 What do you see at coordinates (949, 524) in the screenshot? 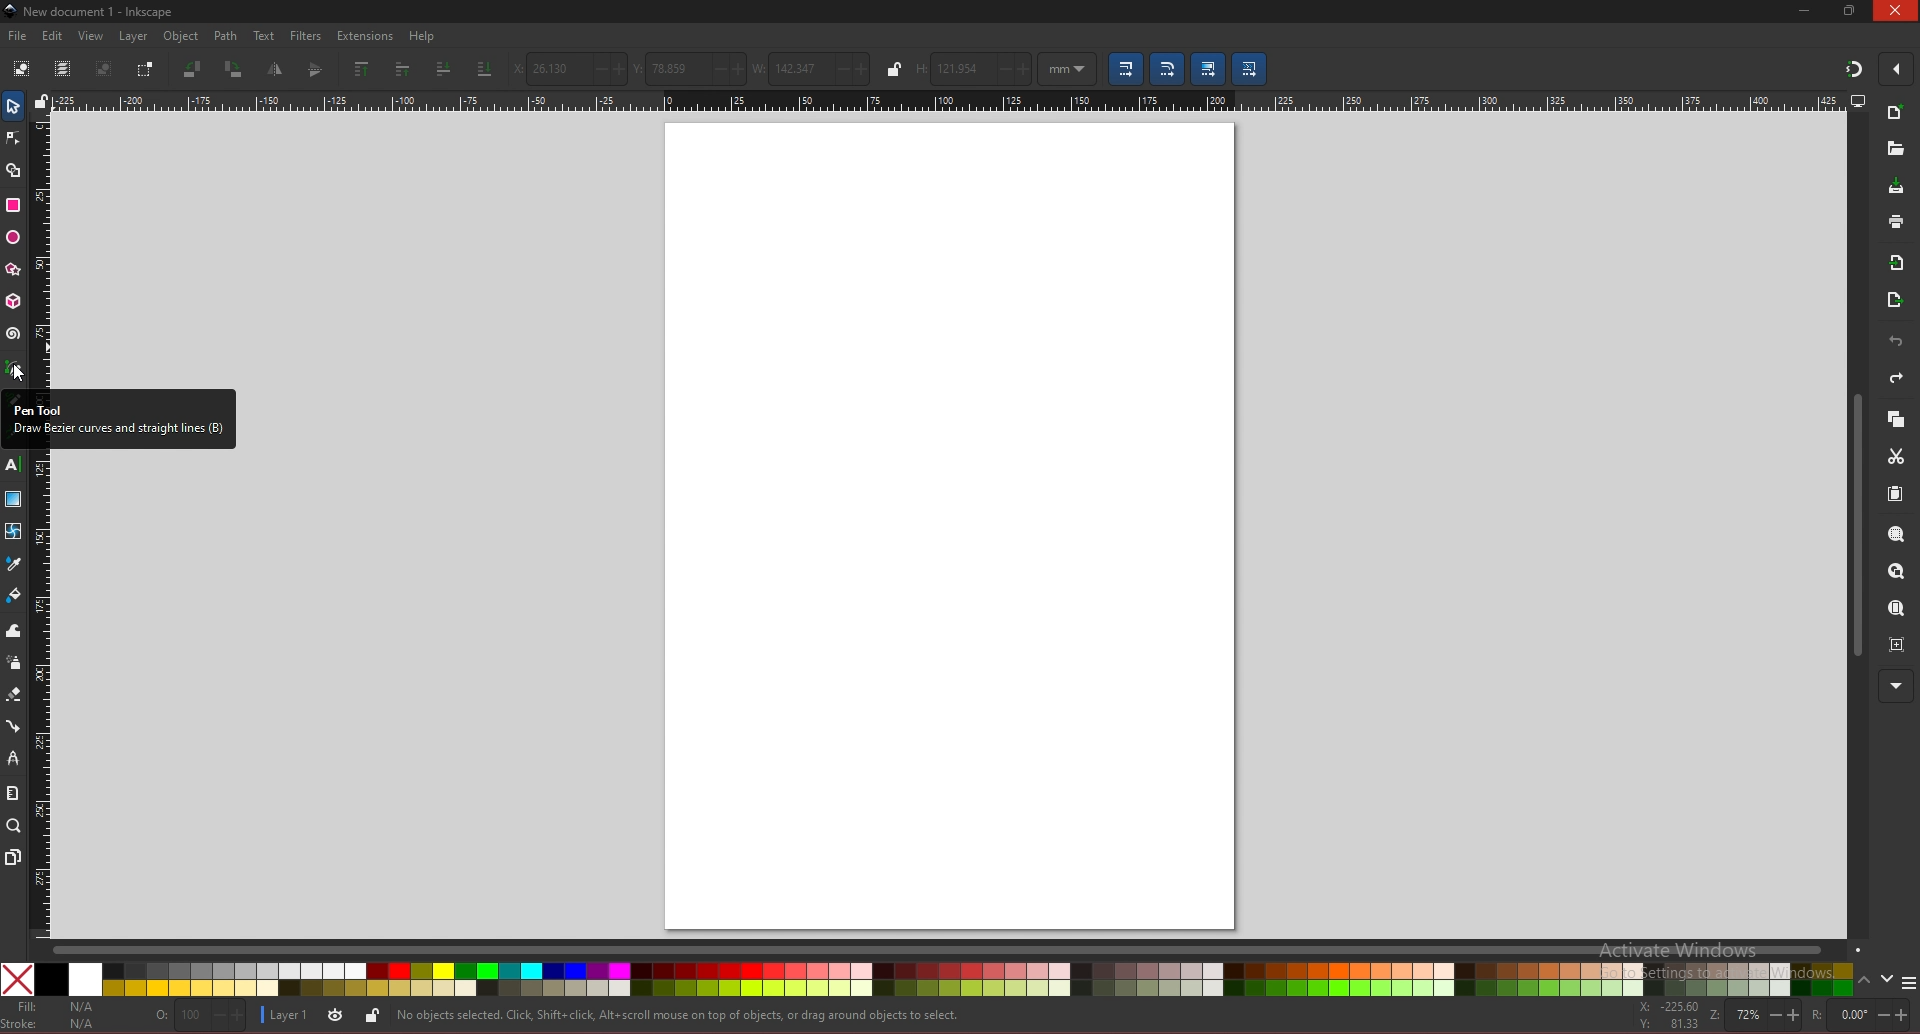
I see `page` at bounding box center [949, 524].